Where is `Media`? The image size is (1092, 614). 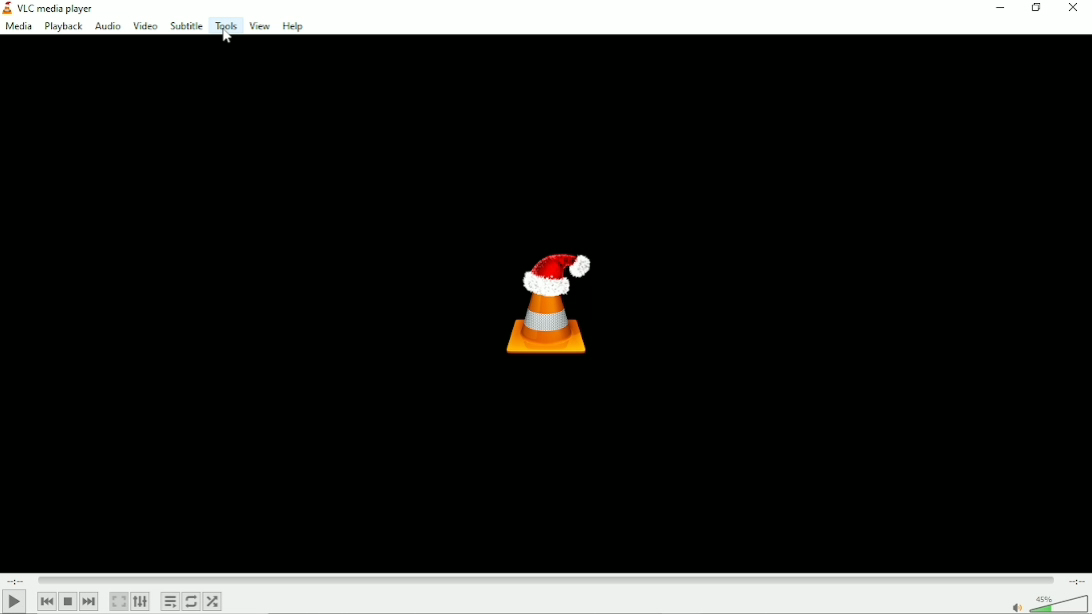
Media is located at coordinates (18, 27).